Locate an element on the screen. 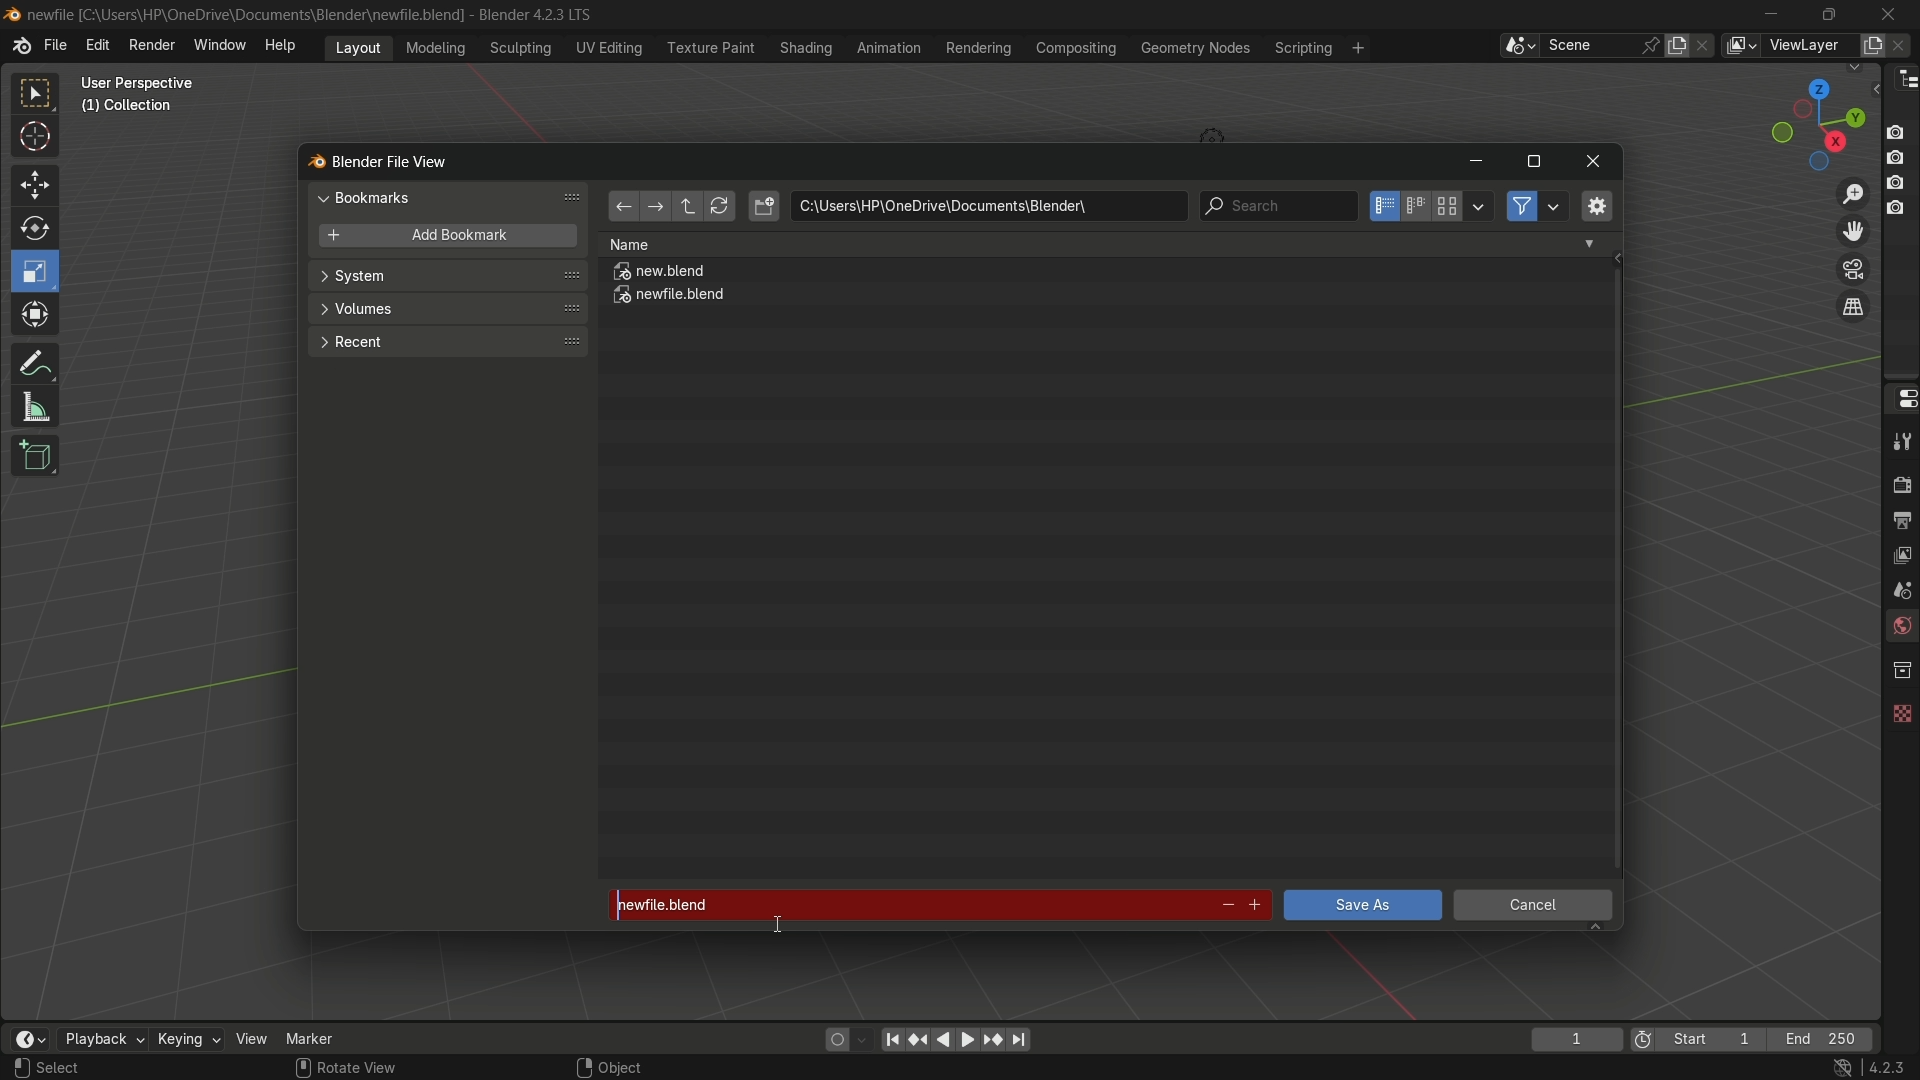 Image resolution: width=1920 pixels, height=1080 pixels. output is located at coordinates (1901, 519).